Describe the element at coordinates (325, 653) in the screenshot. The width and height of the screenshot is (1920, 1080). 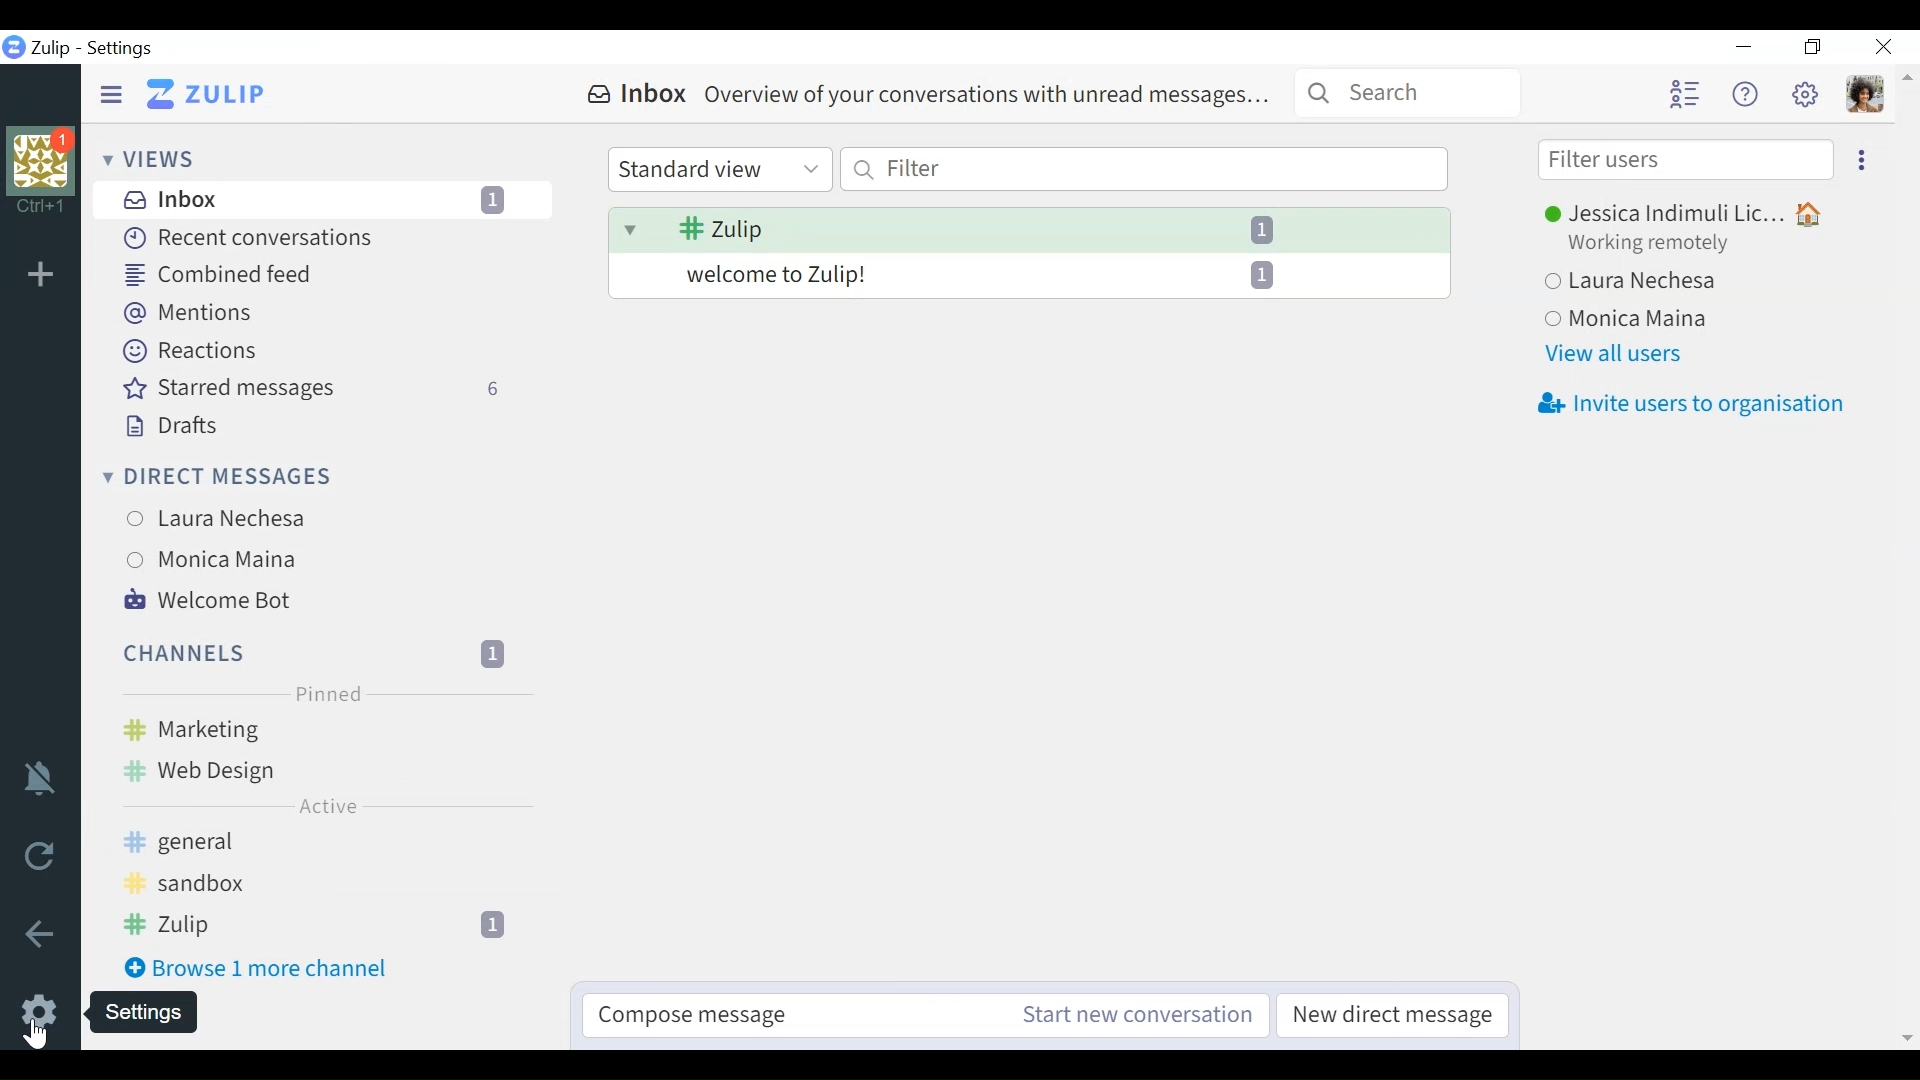
I see `Channel` at that location.